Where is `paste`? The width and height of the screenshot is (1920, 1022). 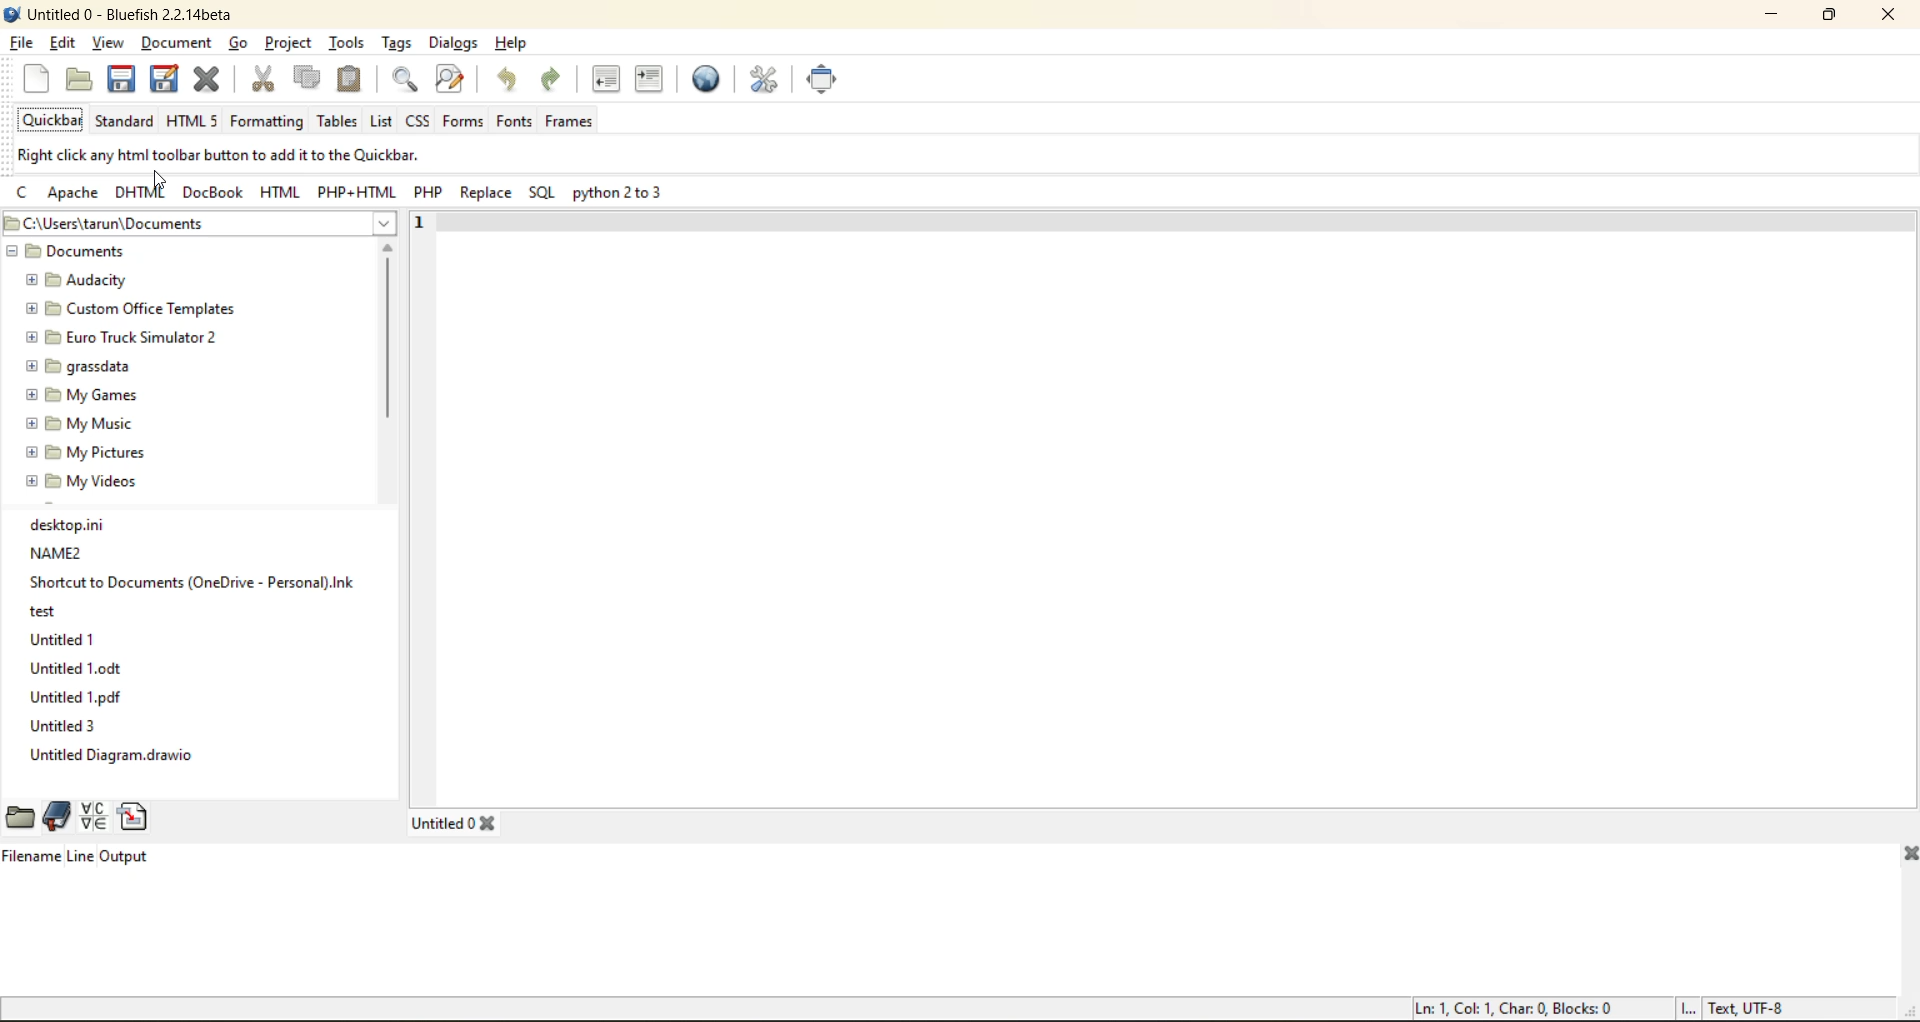 paste is located at coordinates (352, 78).